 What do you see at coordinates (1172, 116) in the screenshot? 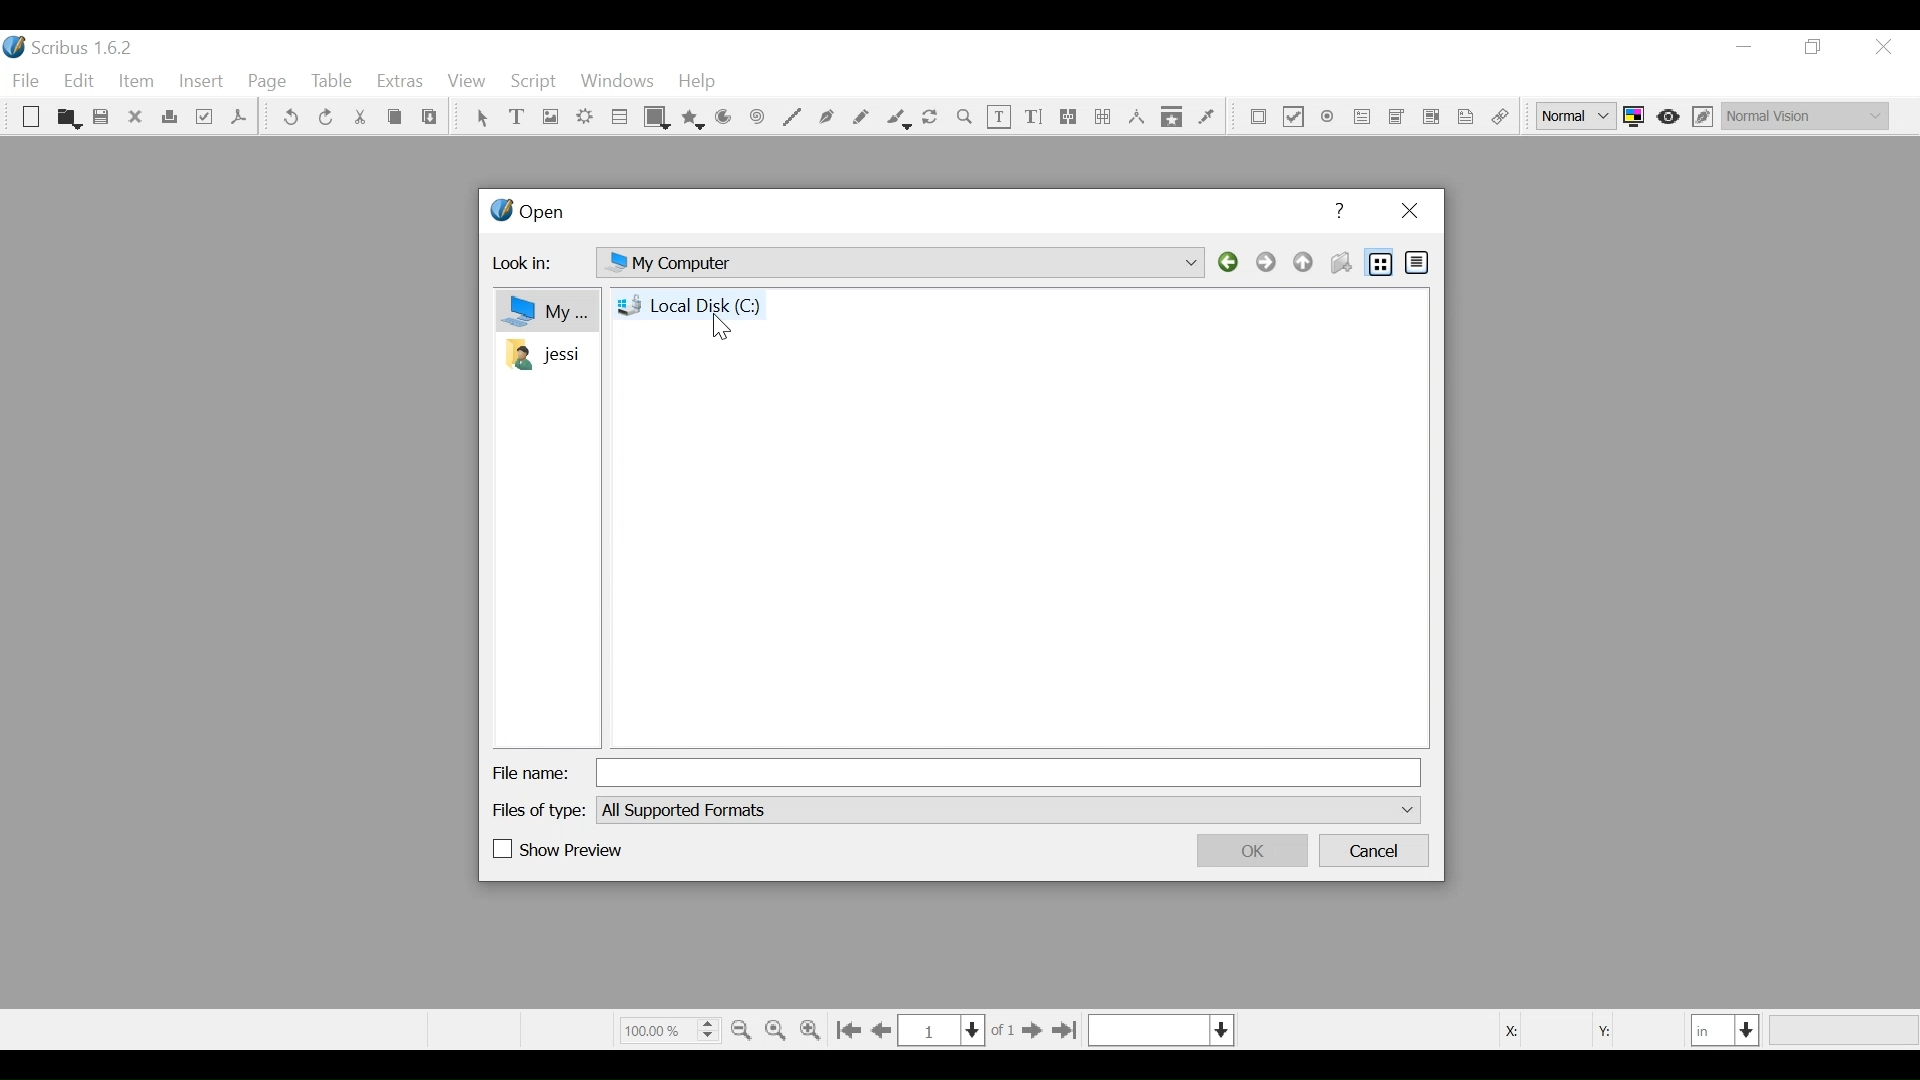
I see `Copy Item properties` at bounding box center [1172, 116].